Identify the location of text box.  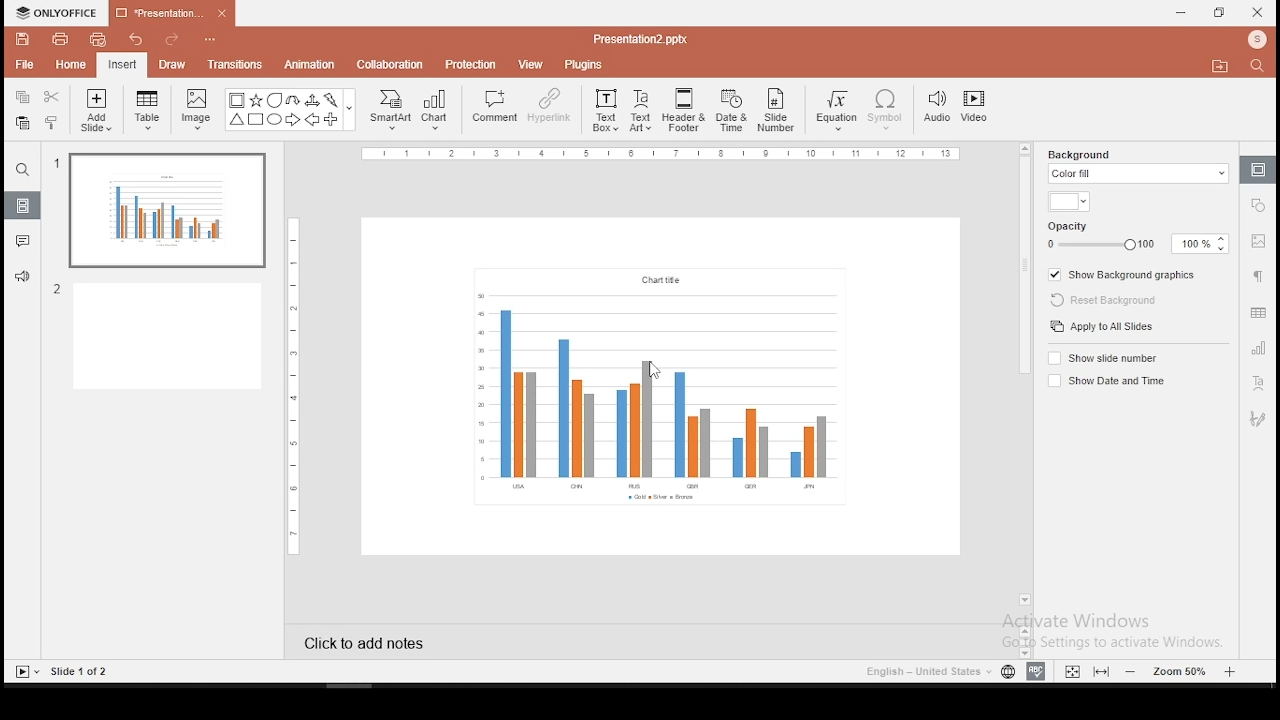
(605, 111).